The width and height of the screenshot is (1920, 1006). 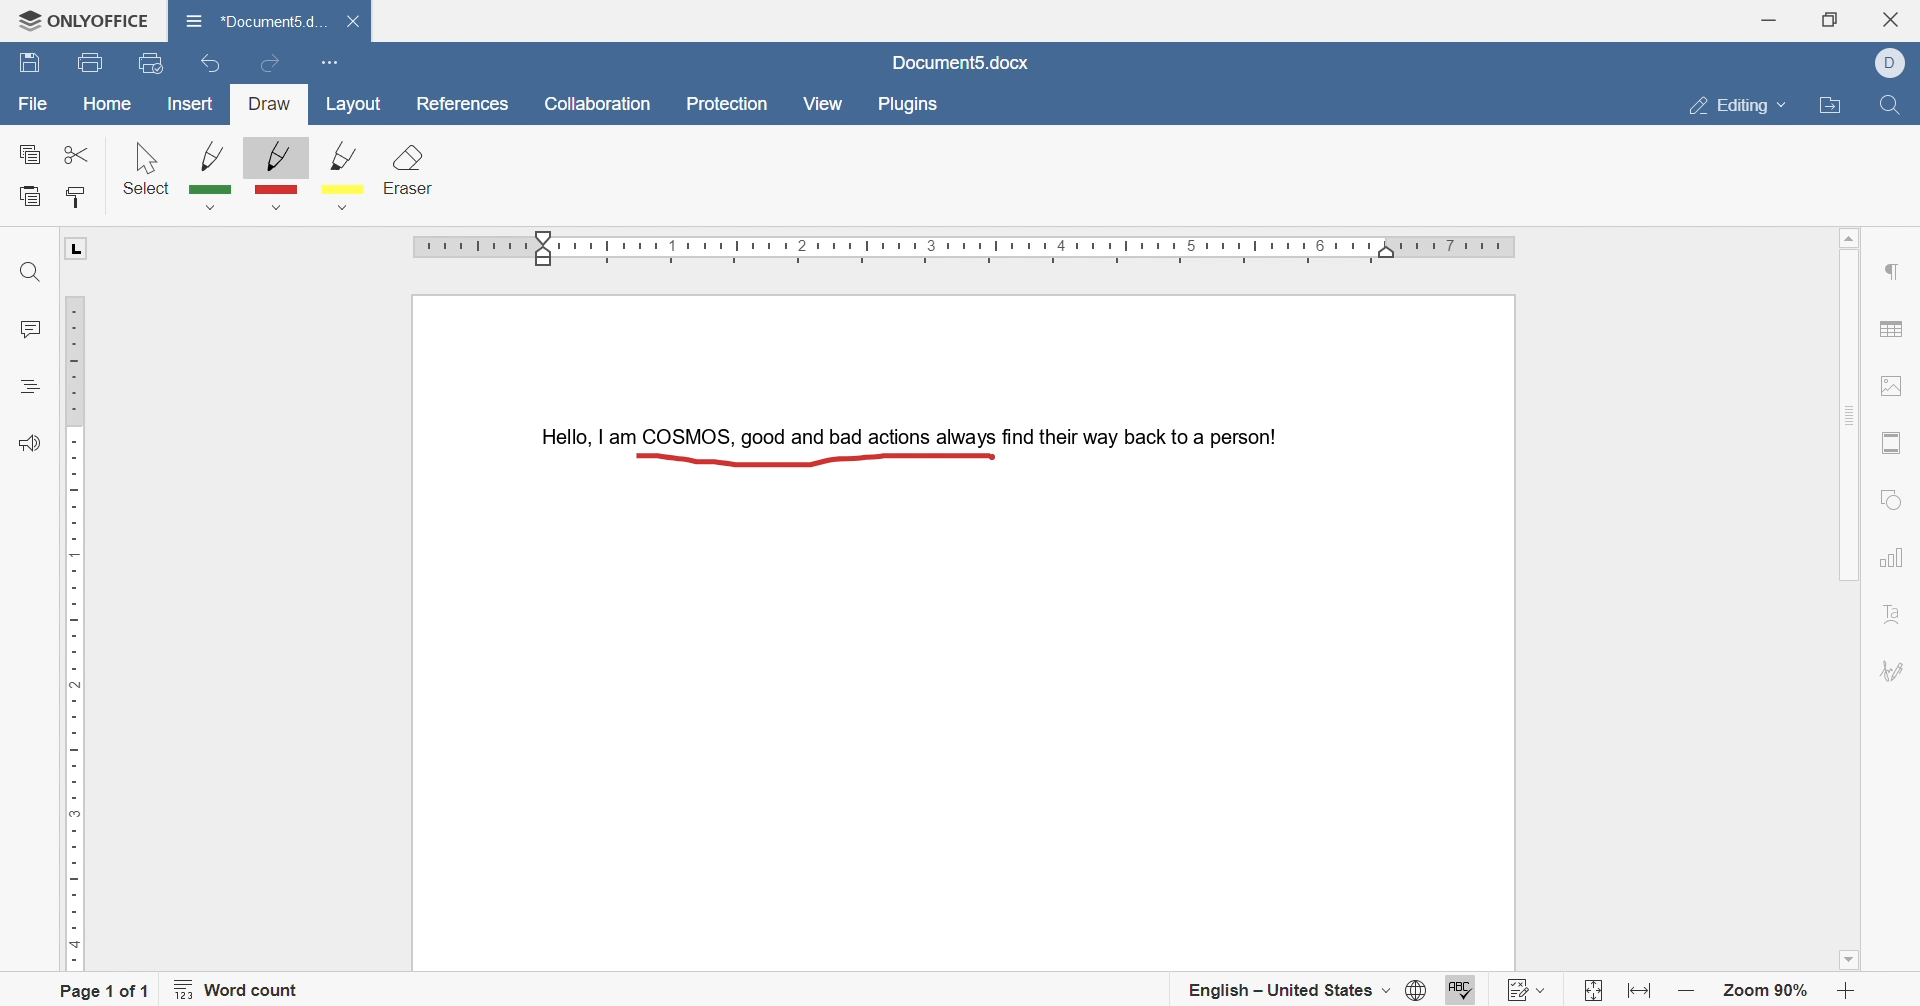 What do you see at coordinates (1642, 995) in the screenshot?
I see `fit to width` at bounding box center [1642, 995].